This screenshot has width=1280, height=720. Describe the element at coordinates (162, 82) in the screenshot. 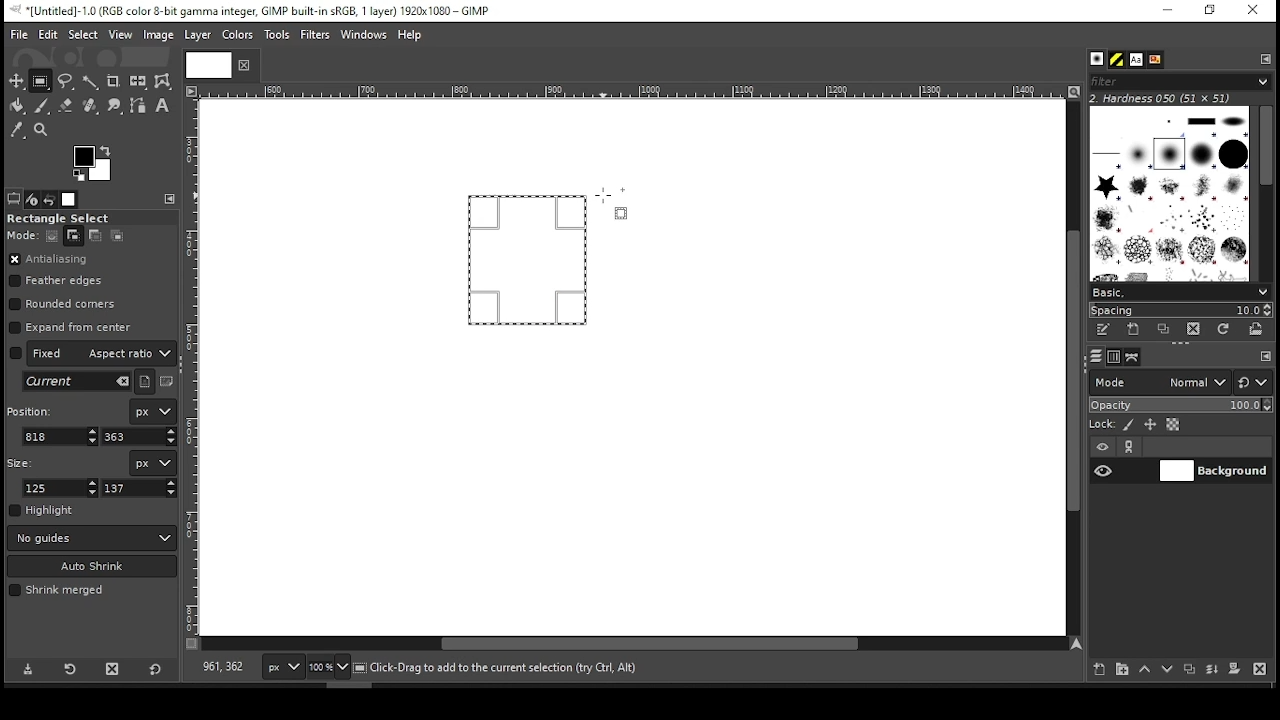

I see `warp transform tool` at that location.